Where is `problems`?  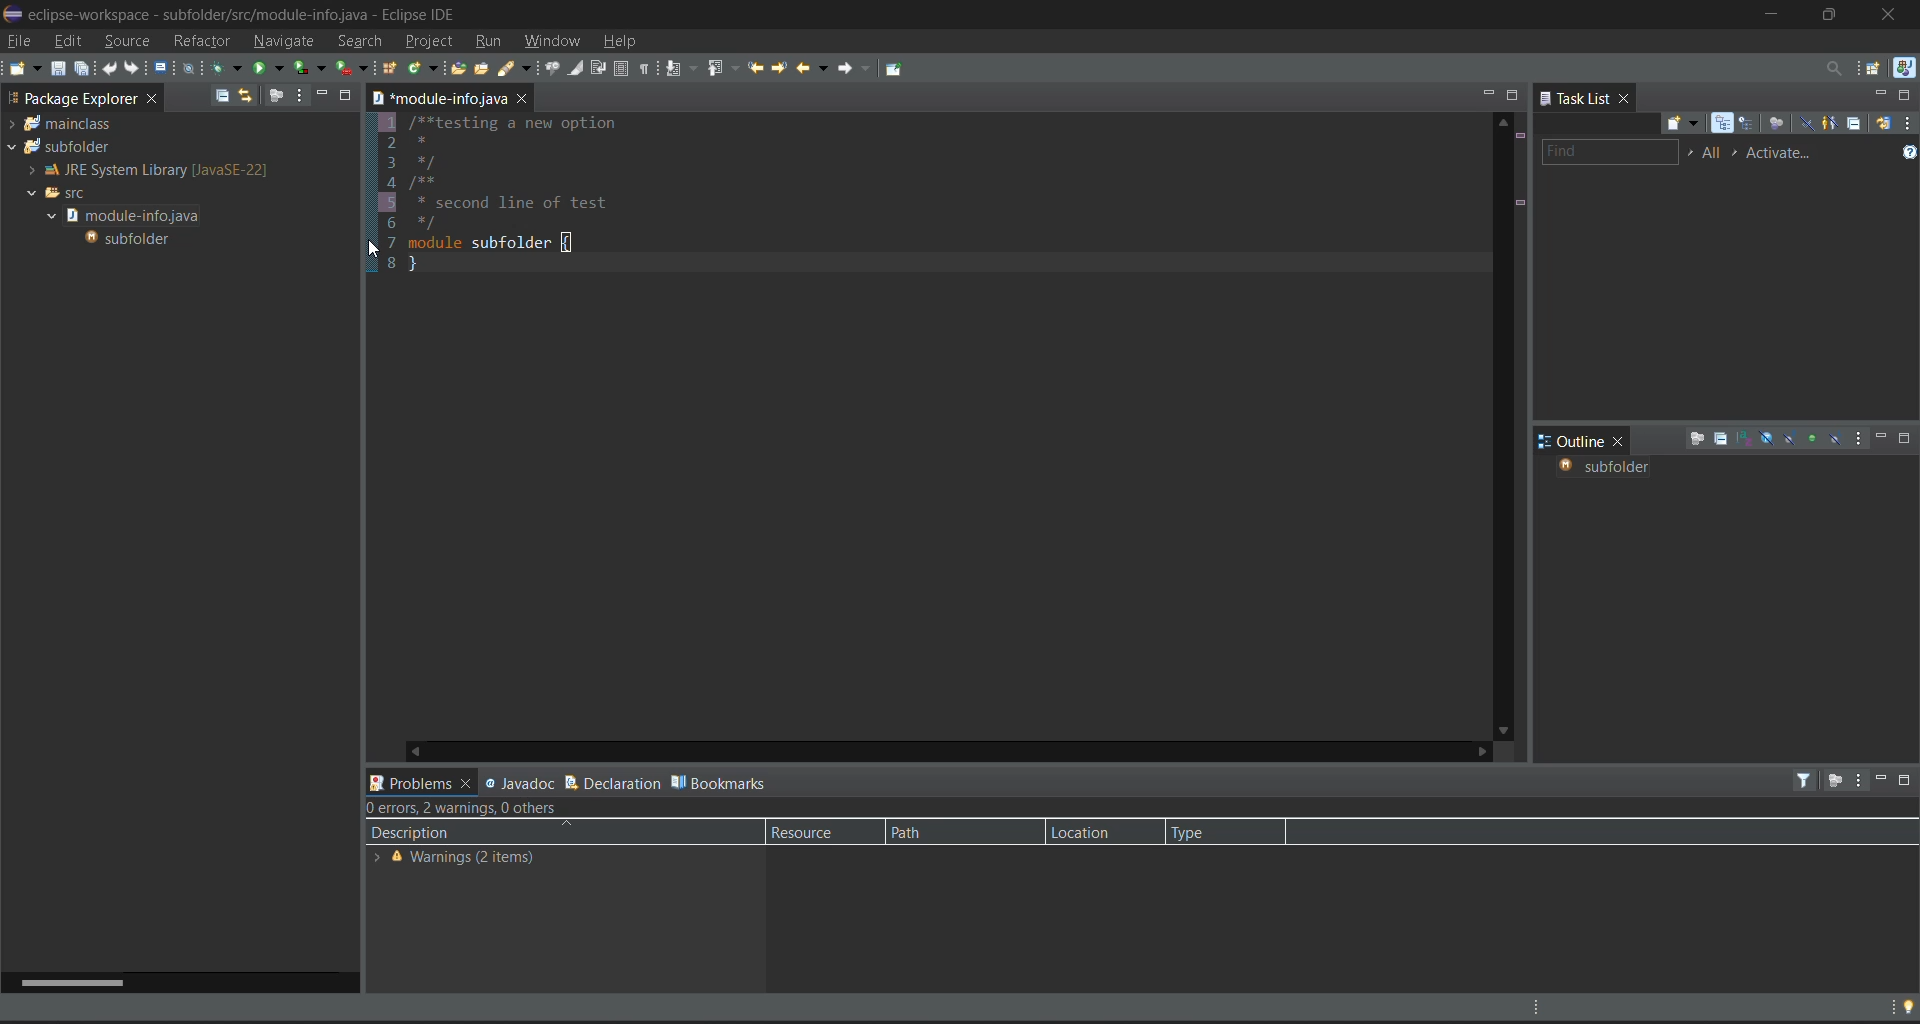
problems is located at coordinates (422, 781).